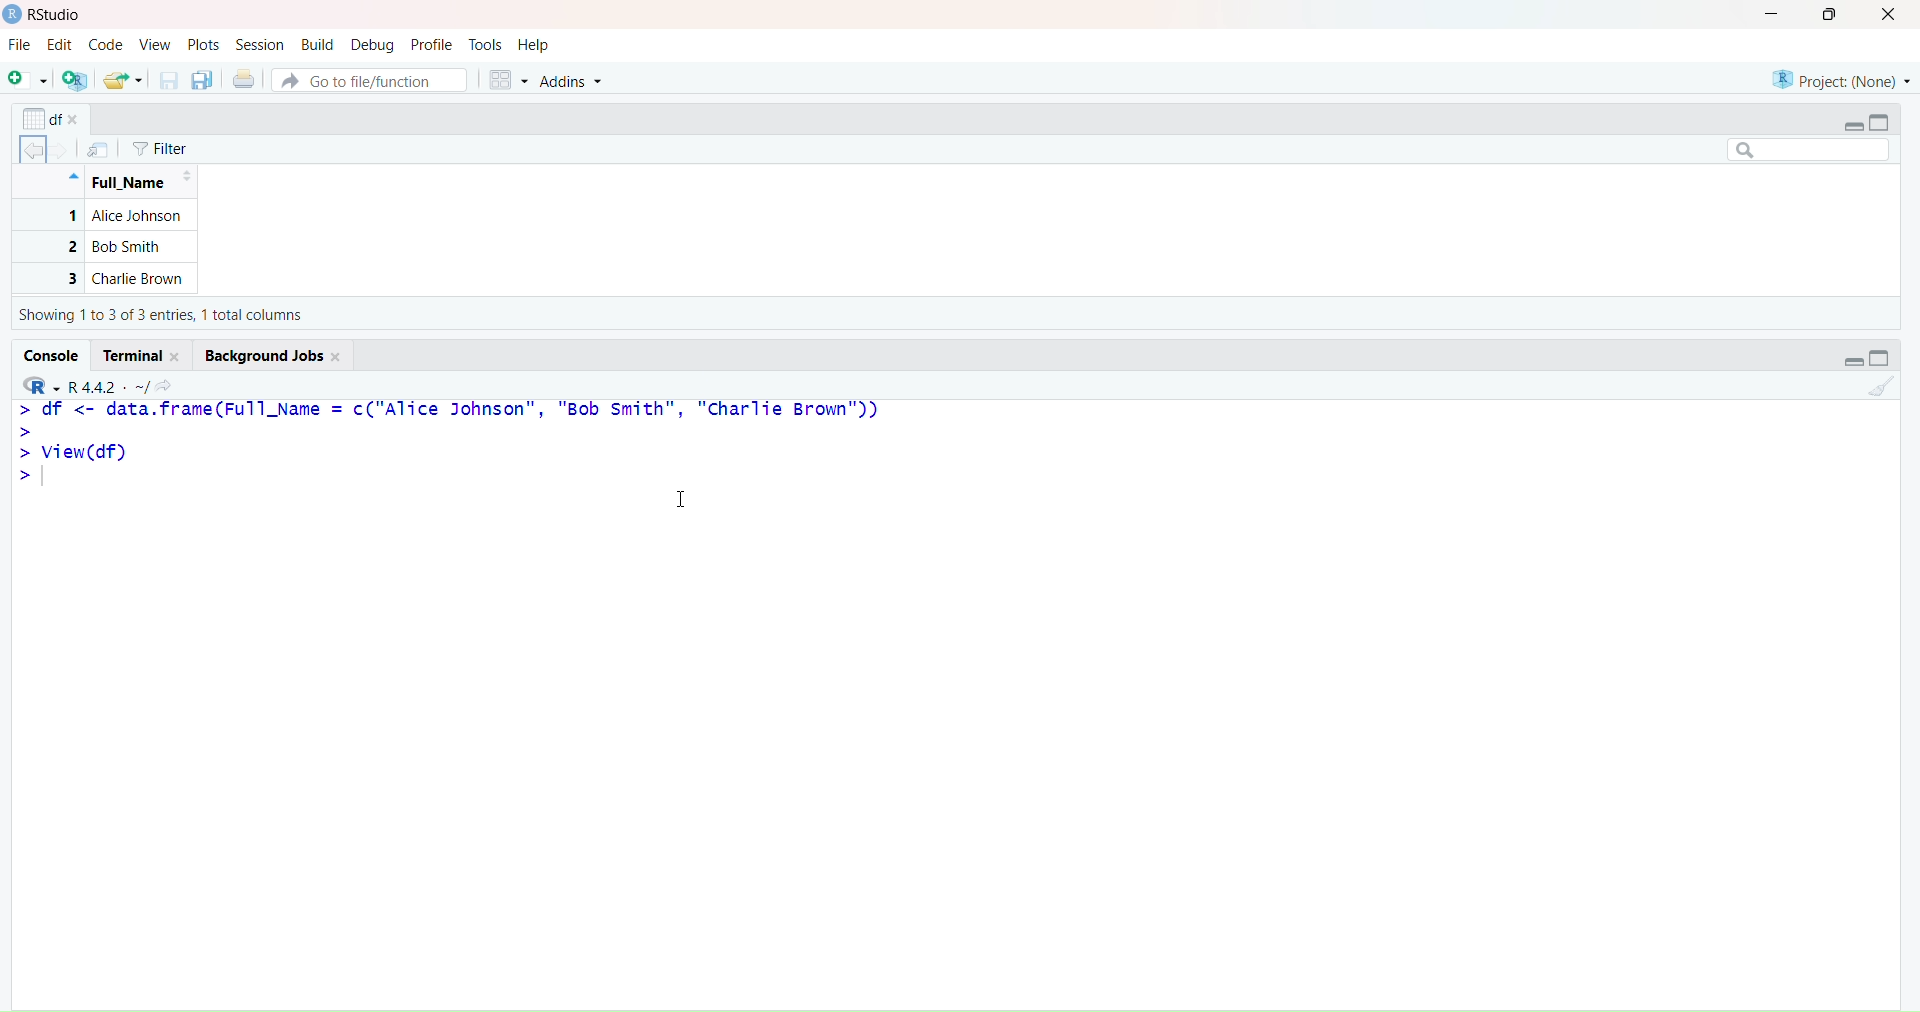  Describe the element at coordinates (51, 115) in the screenshot. I see `df` at that location.